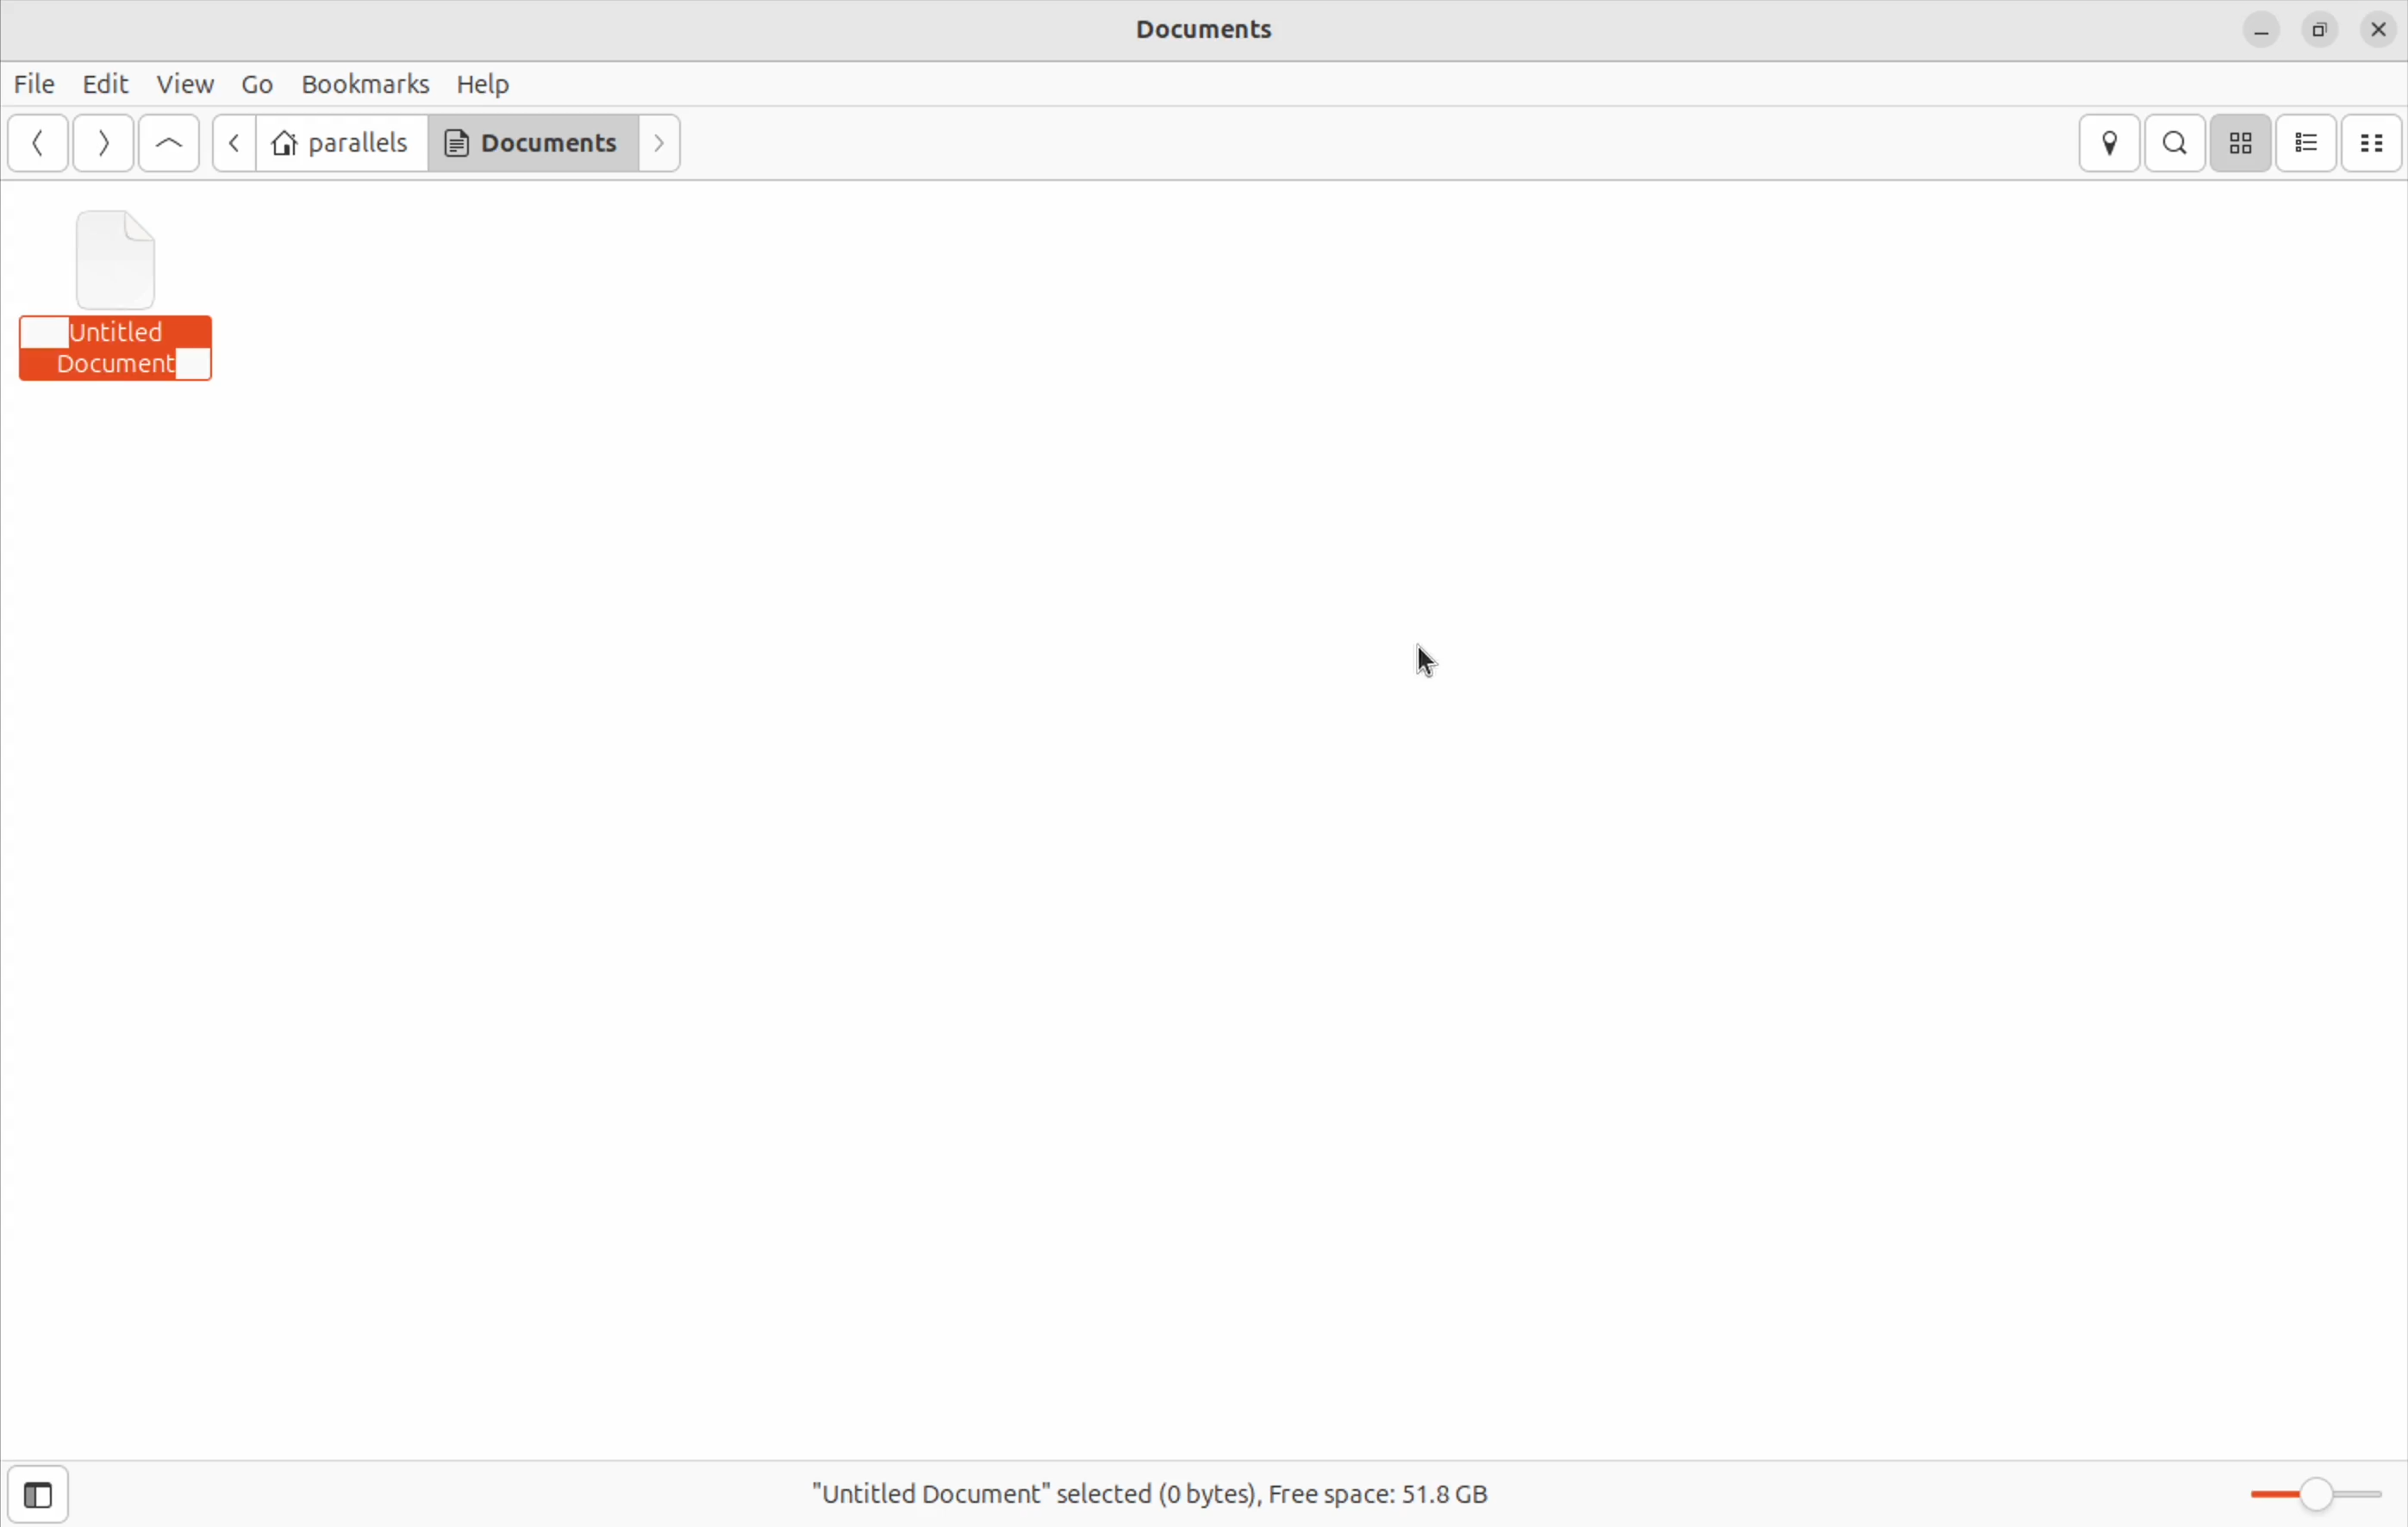 Image resolution: width=2408 pixels, height=1527 pixels. Describe the element at coordinates (104, 84) in the screenshot. I see `Edit` at that location.